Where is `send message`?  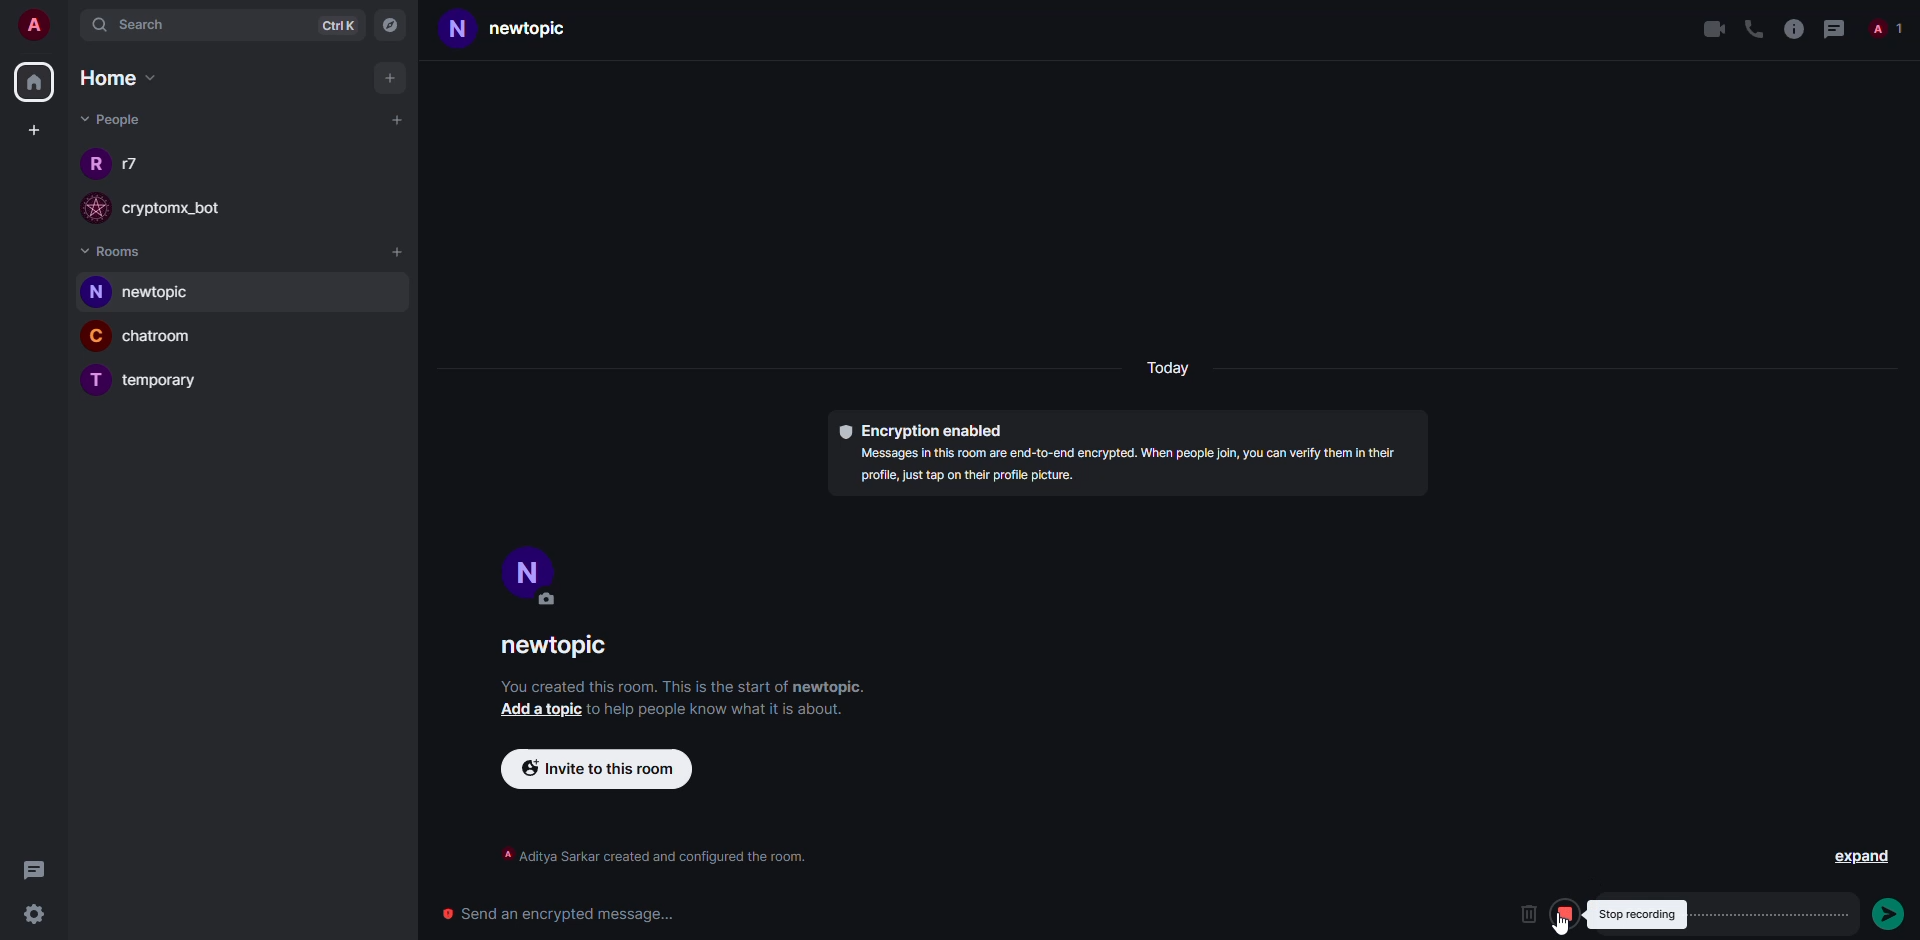 send message is located at coordinates (1889, 913).